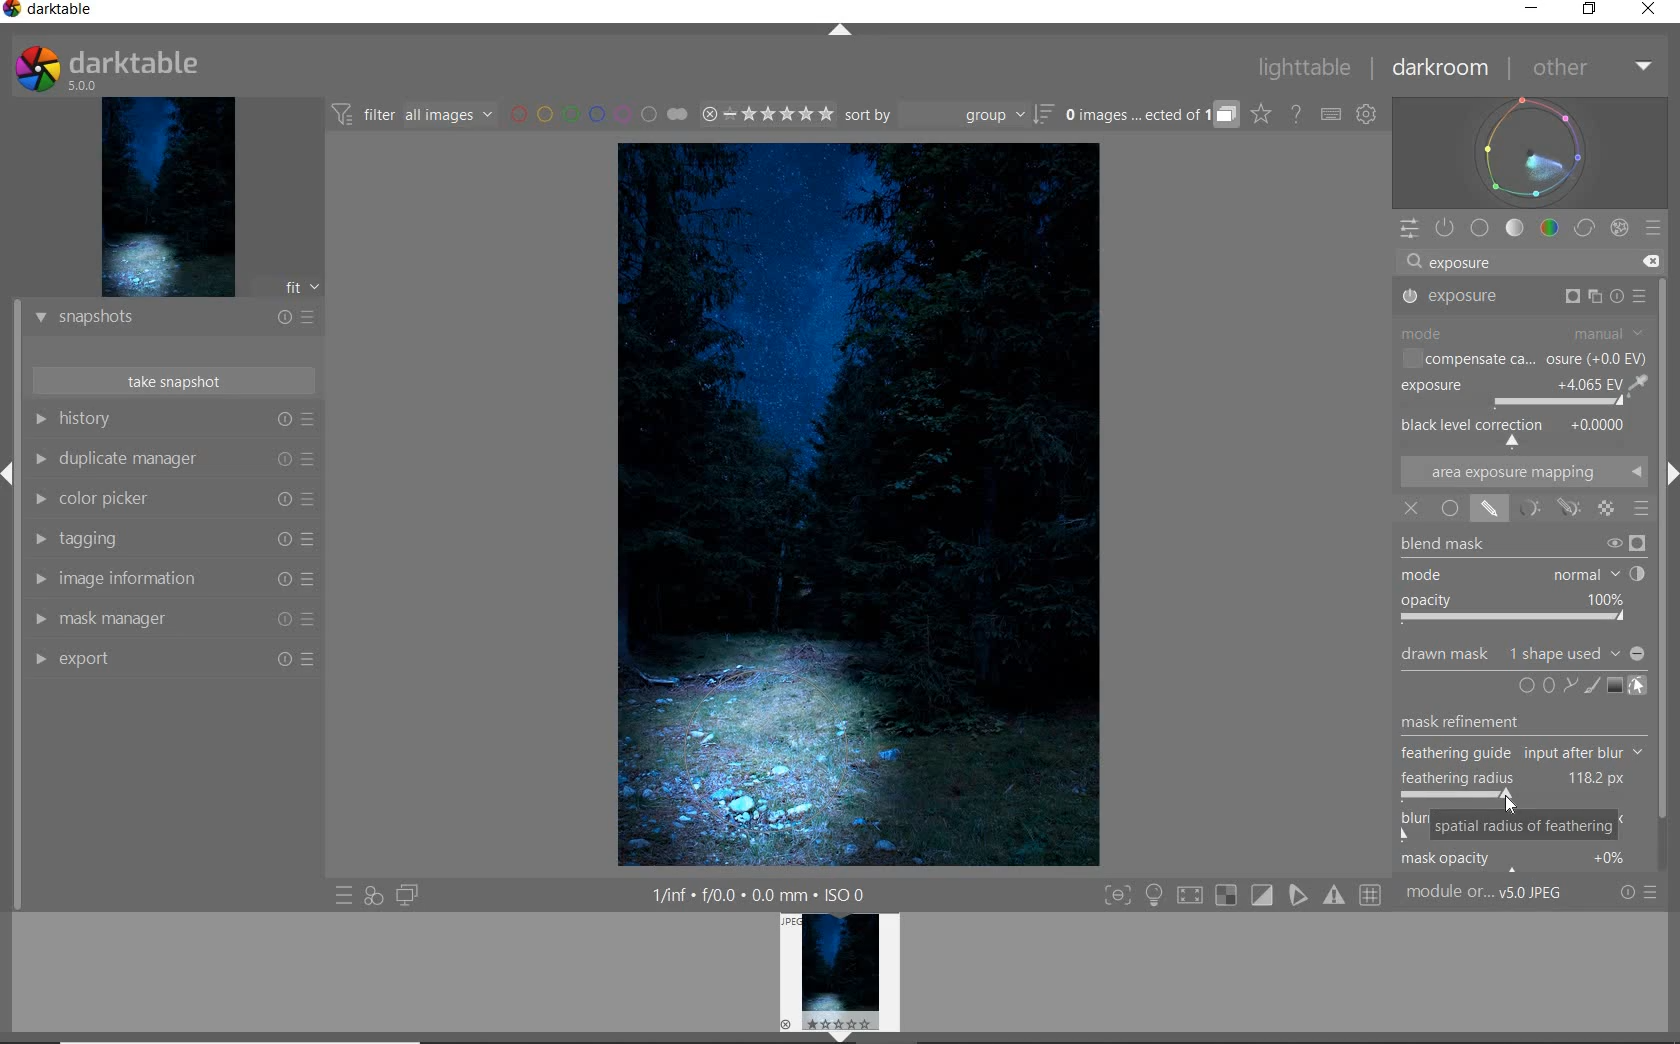 The height and width of the screenshot is (1044, 1680). Describe the element at coordinates (1445, 228) in the screenshot. I see `SHOW ONLY ACTIVE MODULES` at that location.